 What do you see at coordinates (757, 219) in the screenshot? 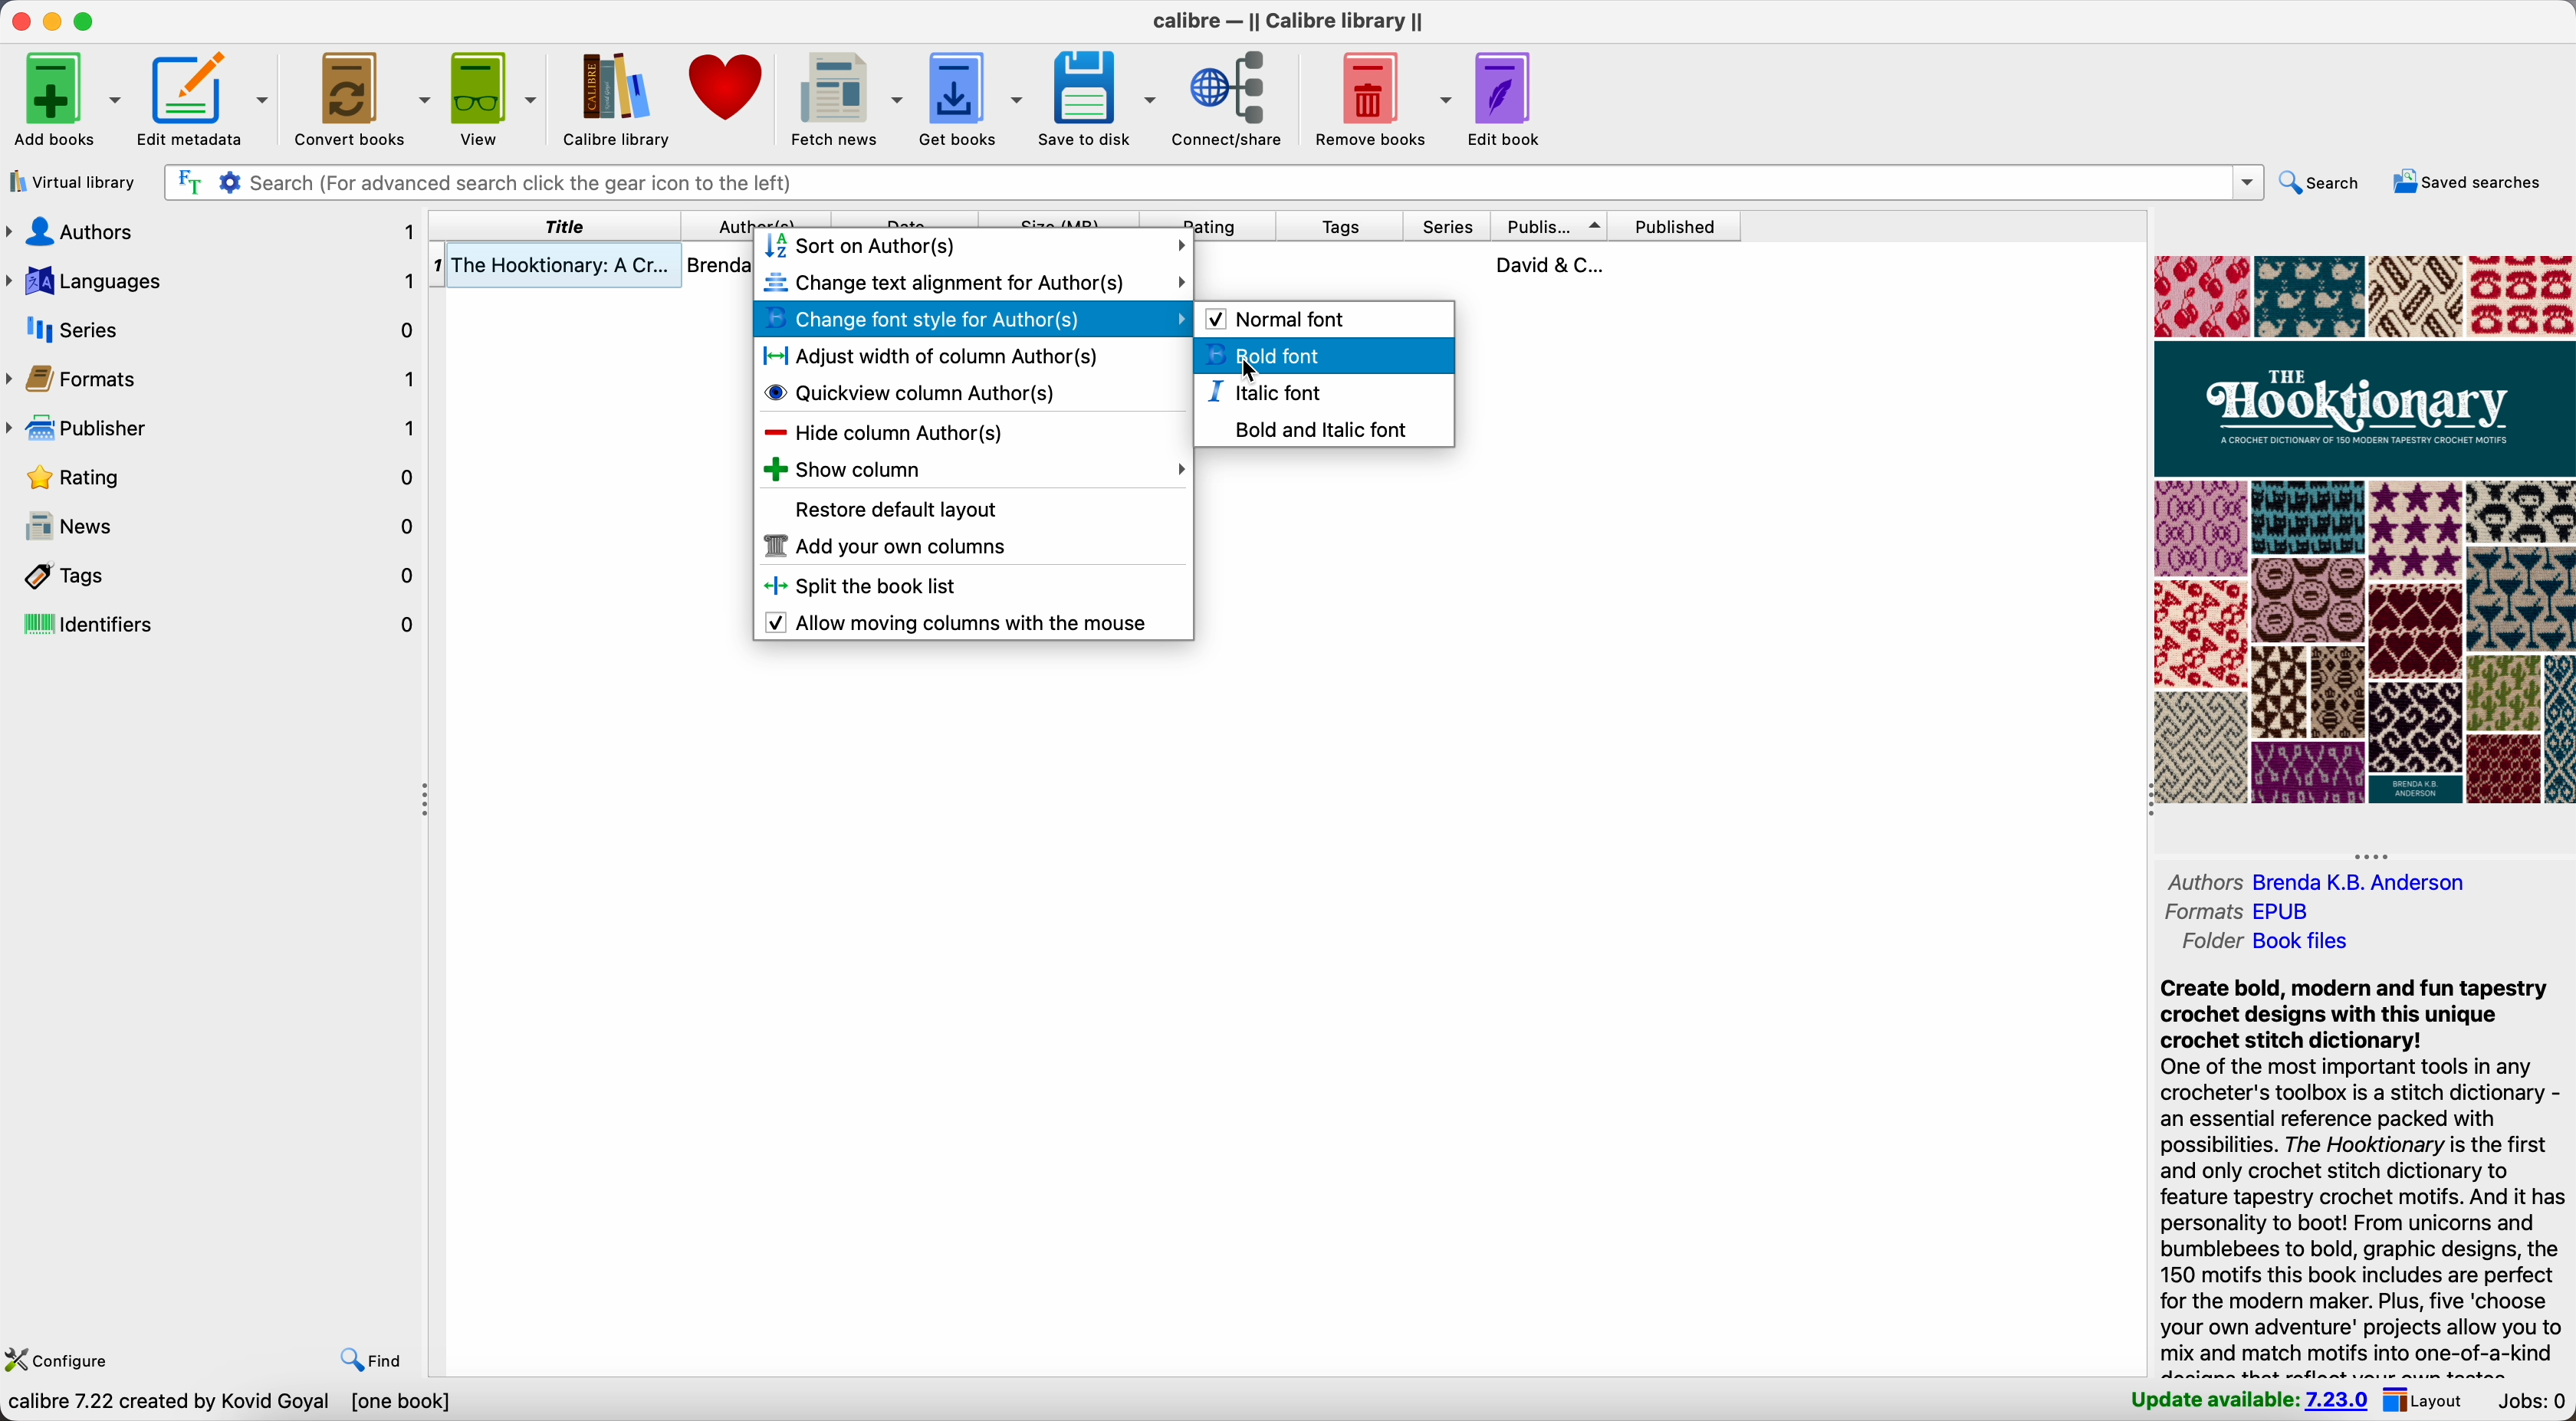
I see `click on author(s)` at bounding box center [757, 219].